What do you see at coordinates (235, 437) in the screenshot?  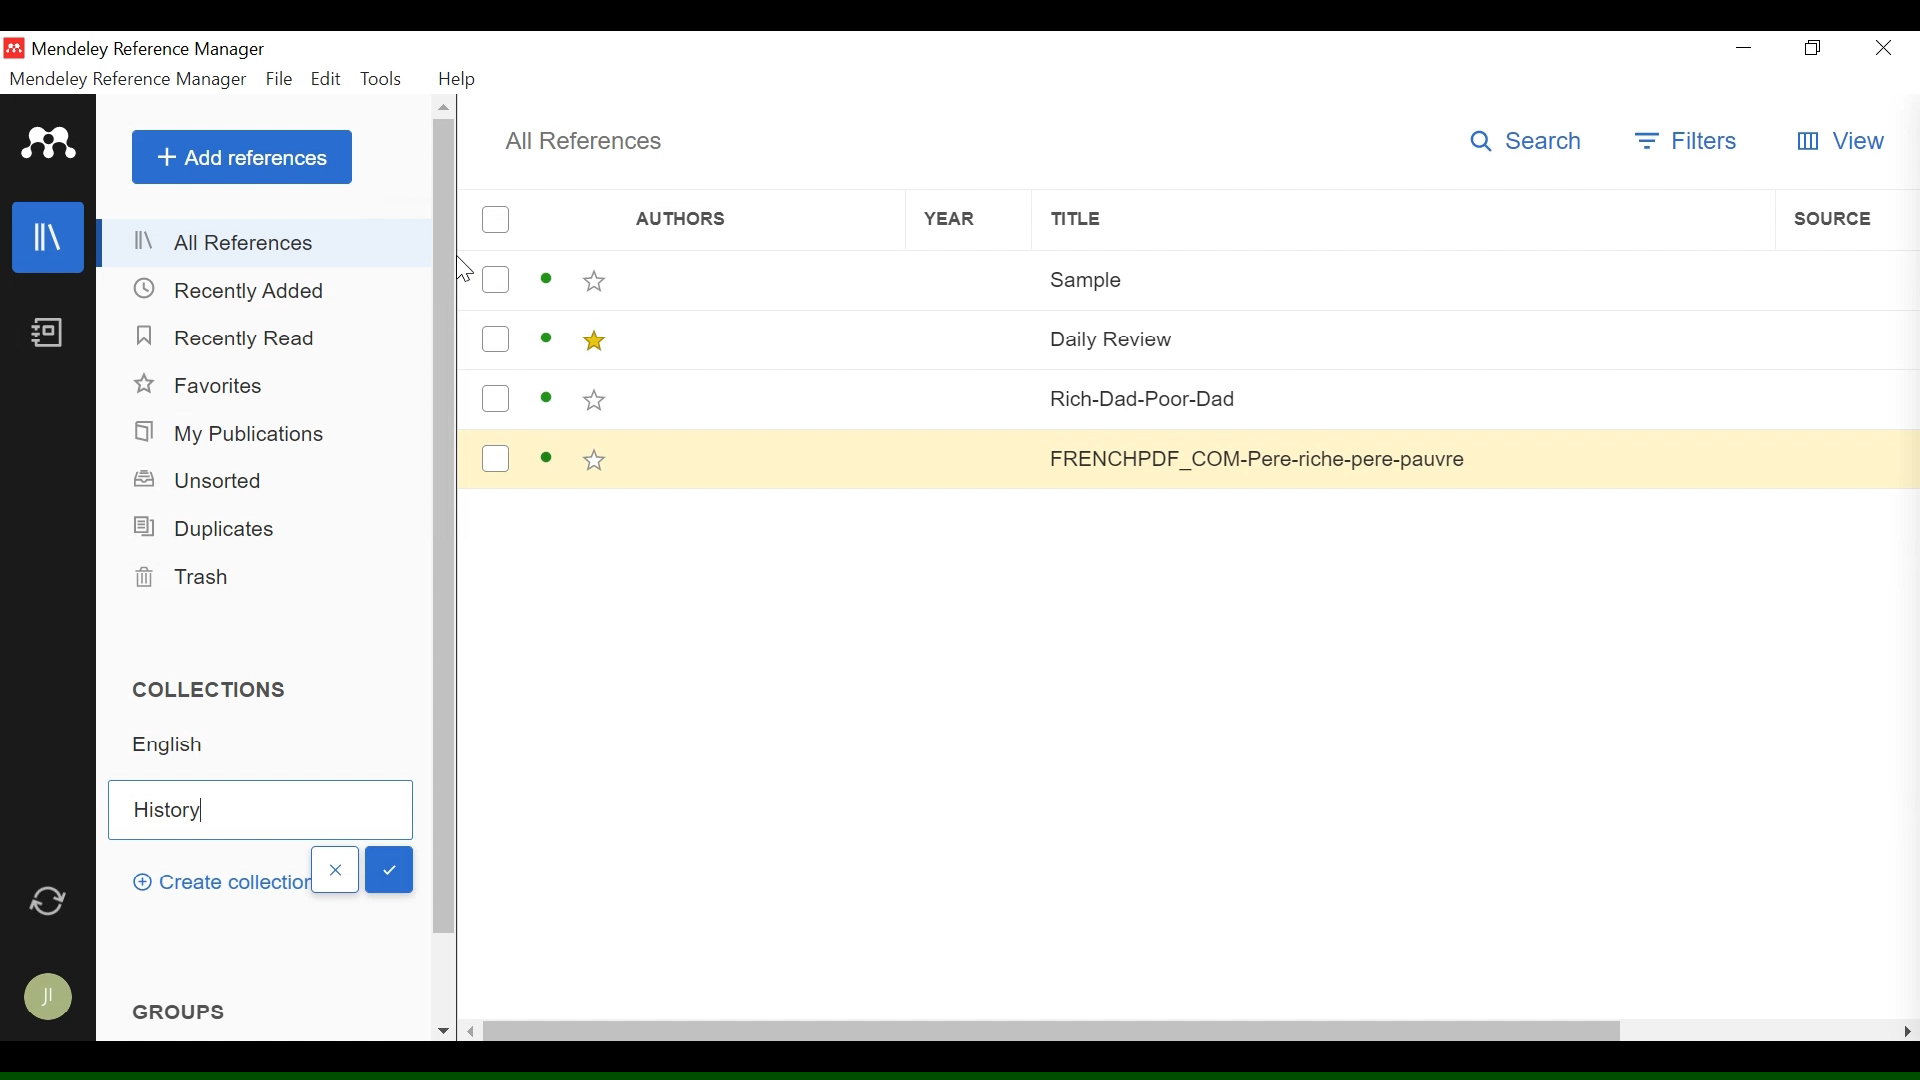 I see `My Publications` at bounding box center [235, 437].